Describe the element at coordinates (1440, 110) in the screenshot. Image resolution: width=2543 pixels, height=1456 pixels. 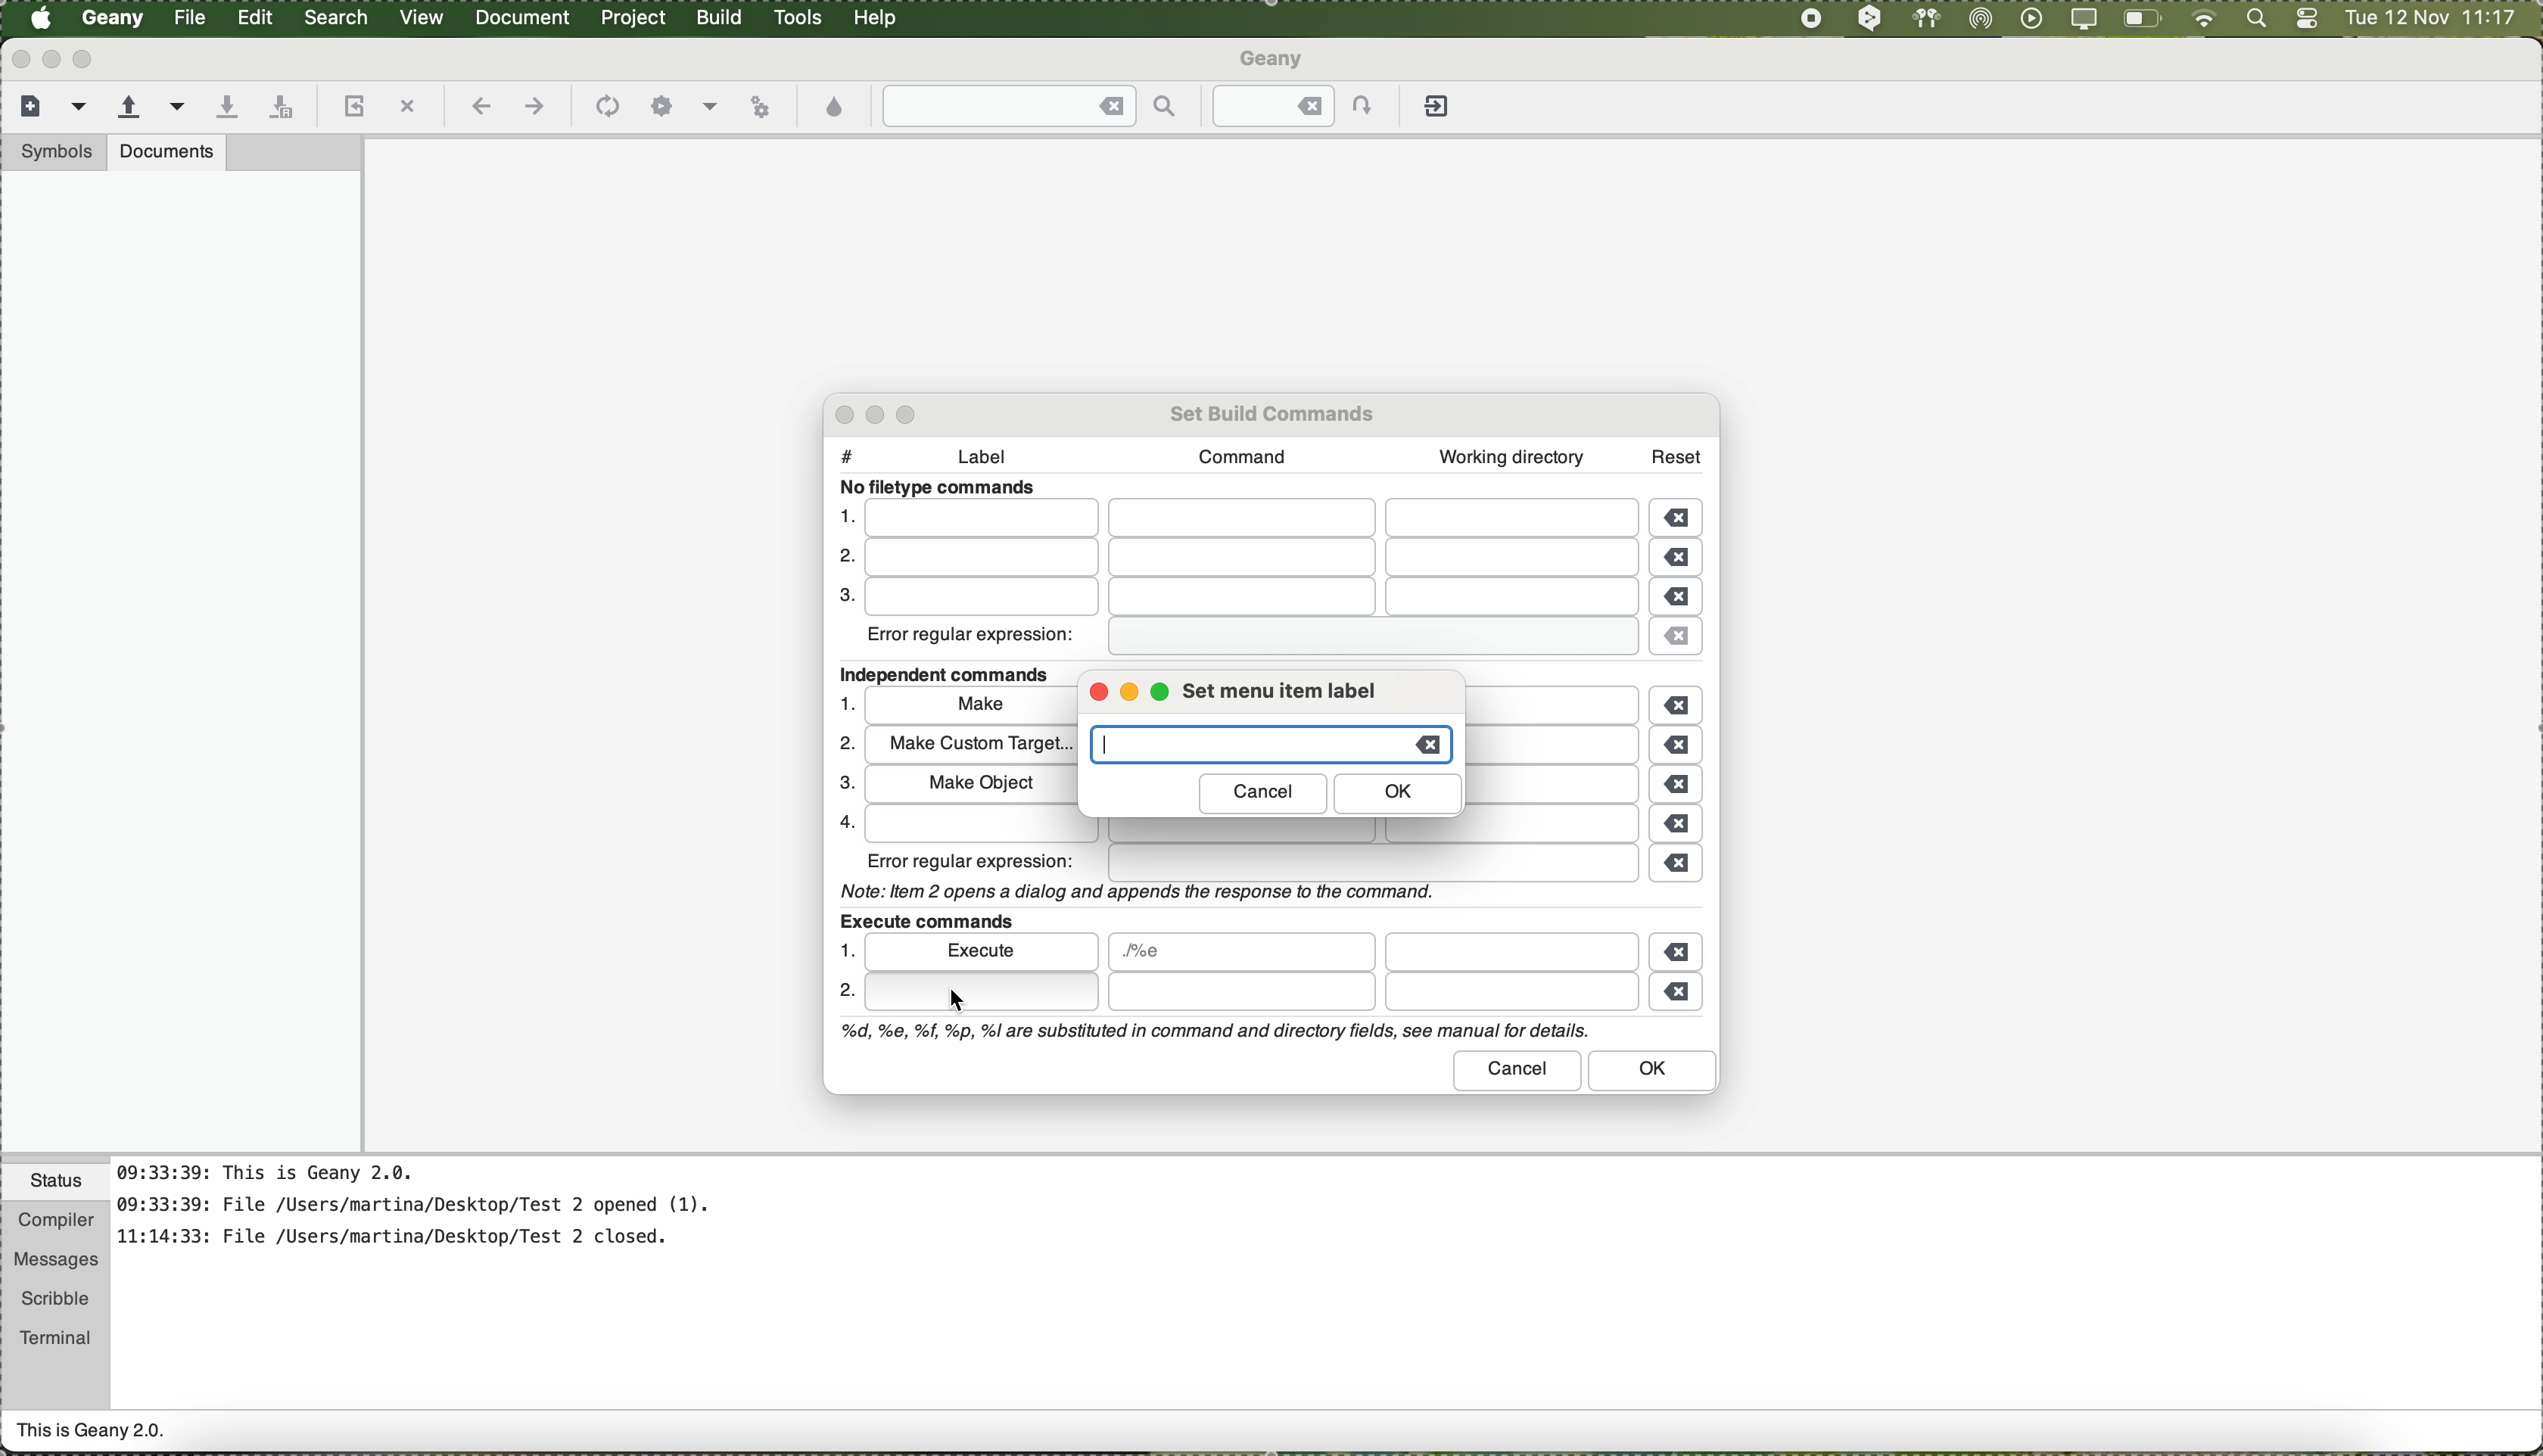
I see `quit Geany` at that location.